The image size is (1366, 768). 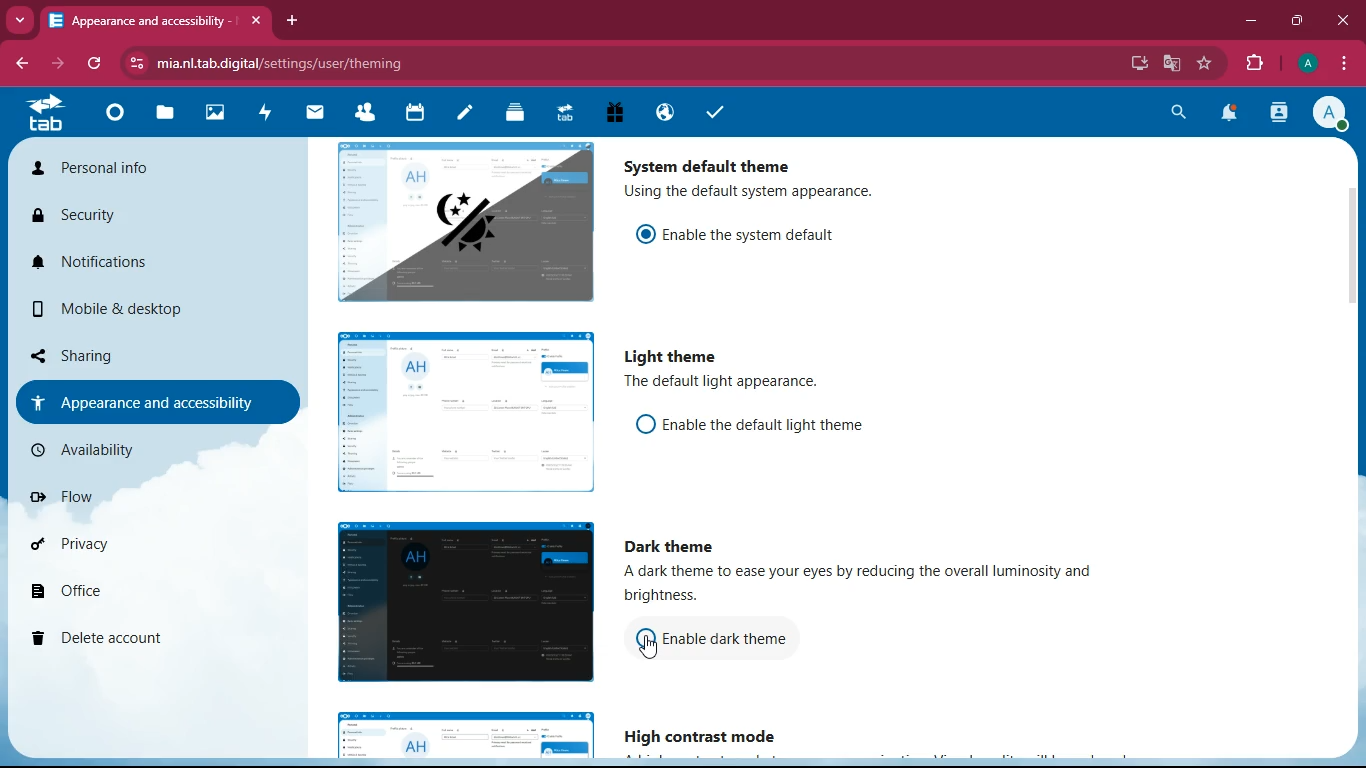 What do you see at coordinates (725, 383) in the screenshot?
I see `description` at bounding box center [725, 383].